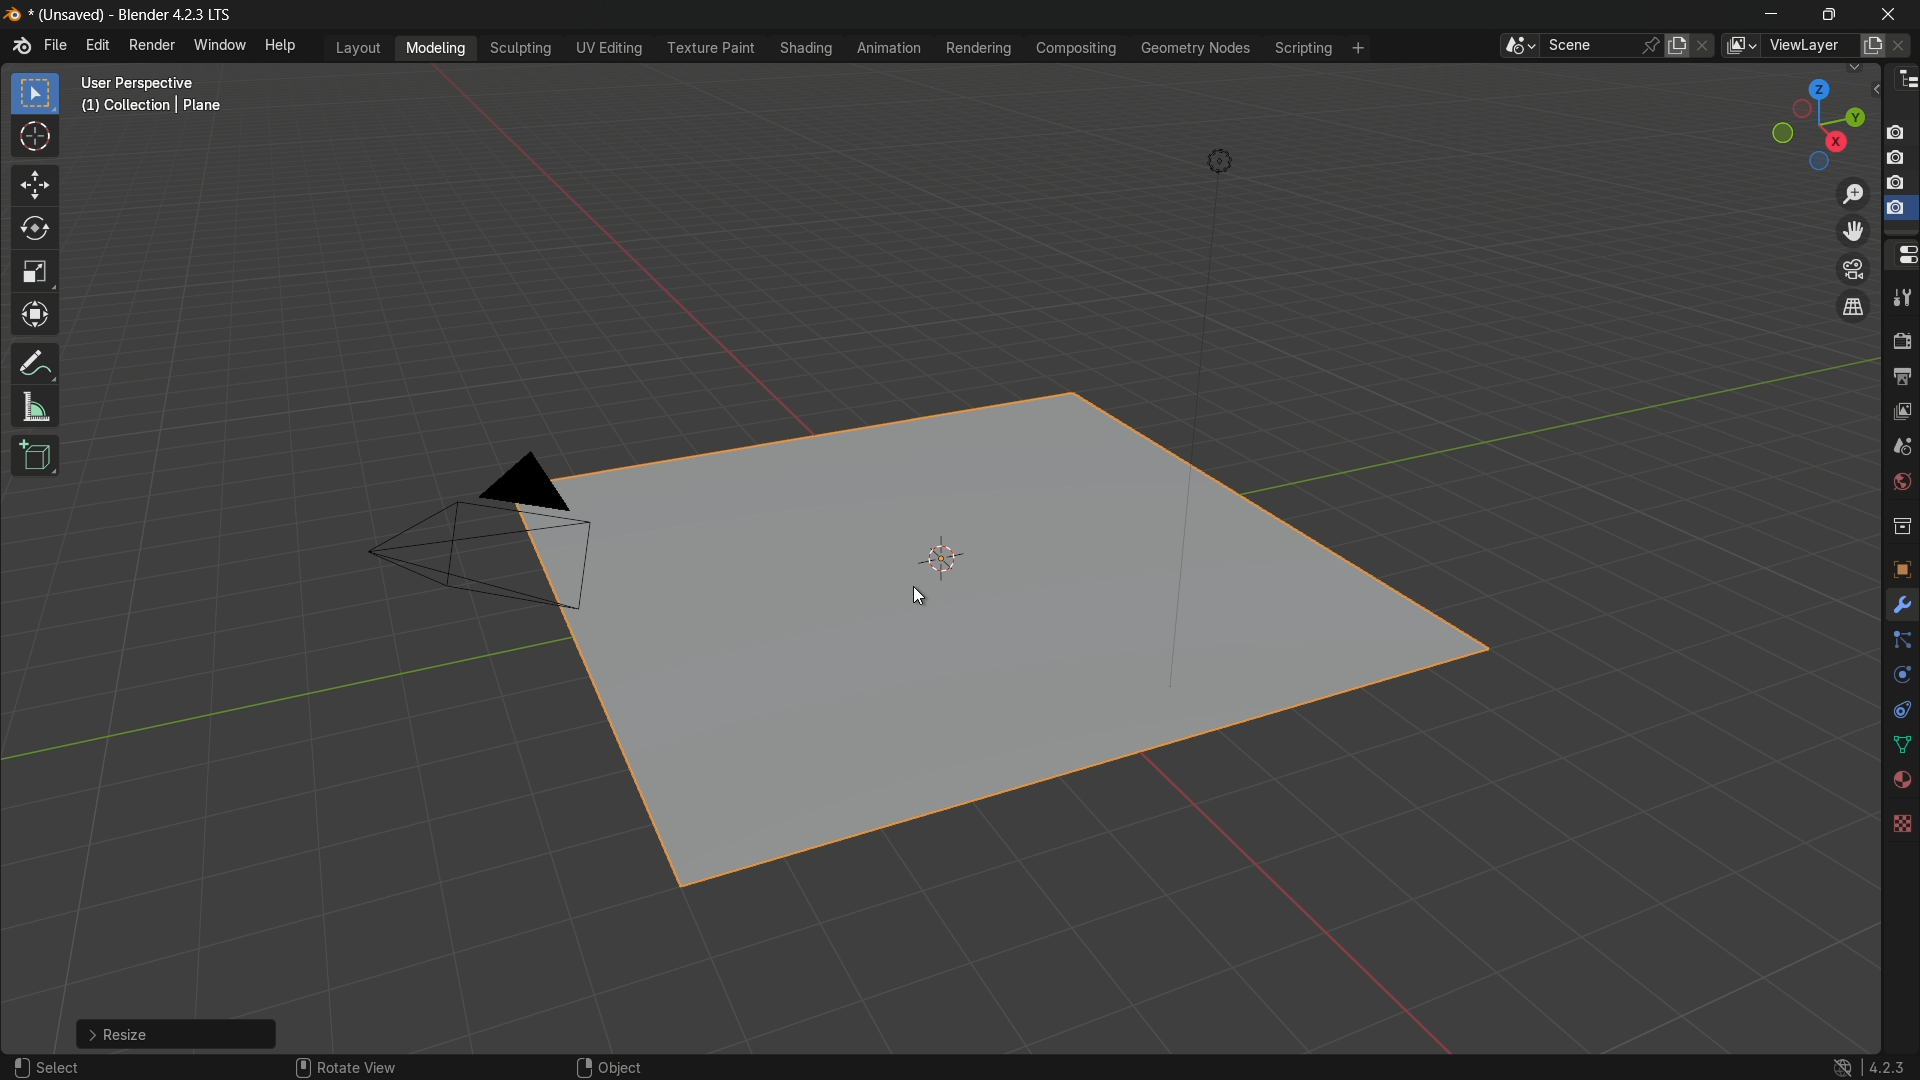 The width and height of the screenshot is (1920, 1080). Describe the element at coordinates (1358, 47) in the screenshot. I see `add workplace` at that location.